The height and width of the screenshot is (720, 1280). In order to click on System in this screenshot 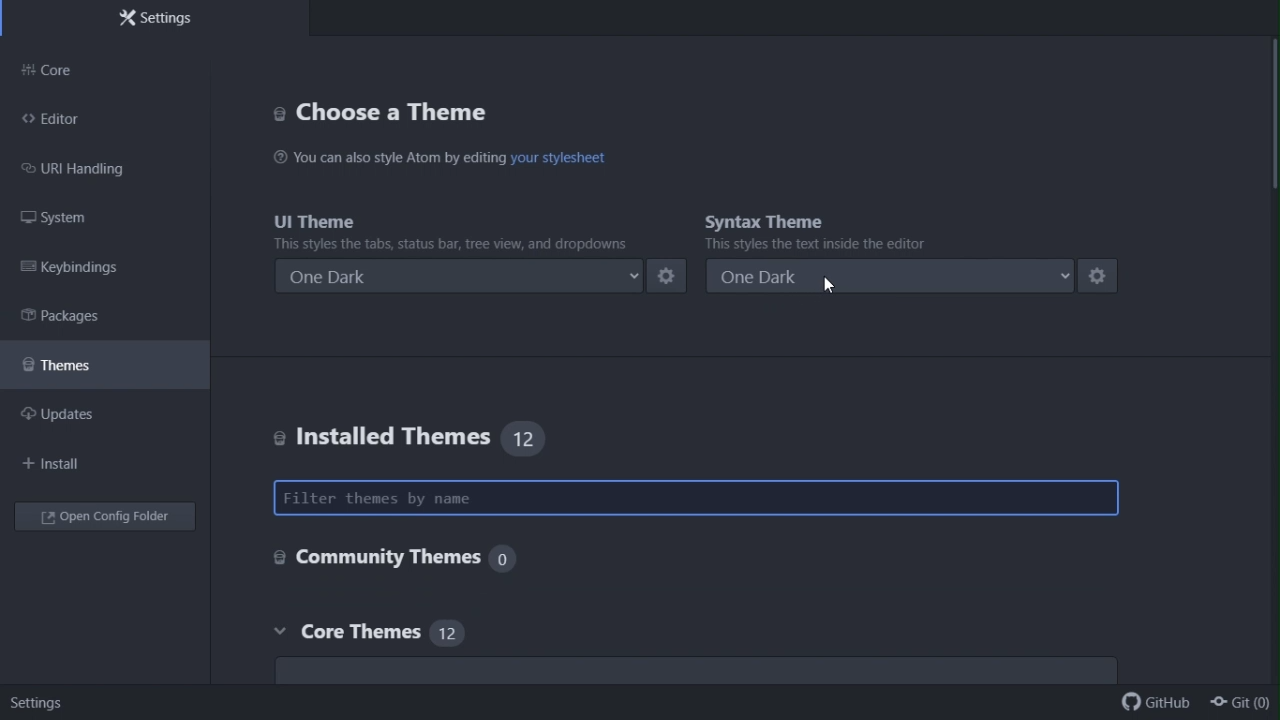, I will do `click(61, 219)`.